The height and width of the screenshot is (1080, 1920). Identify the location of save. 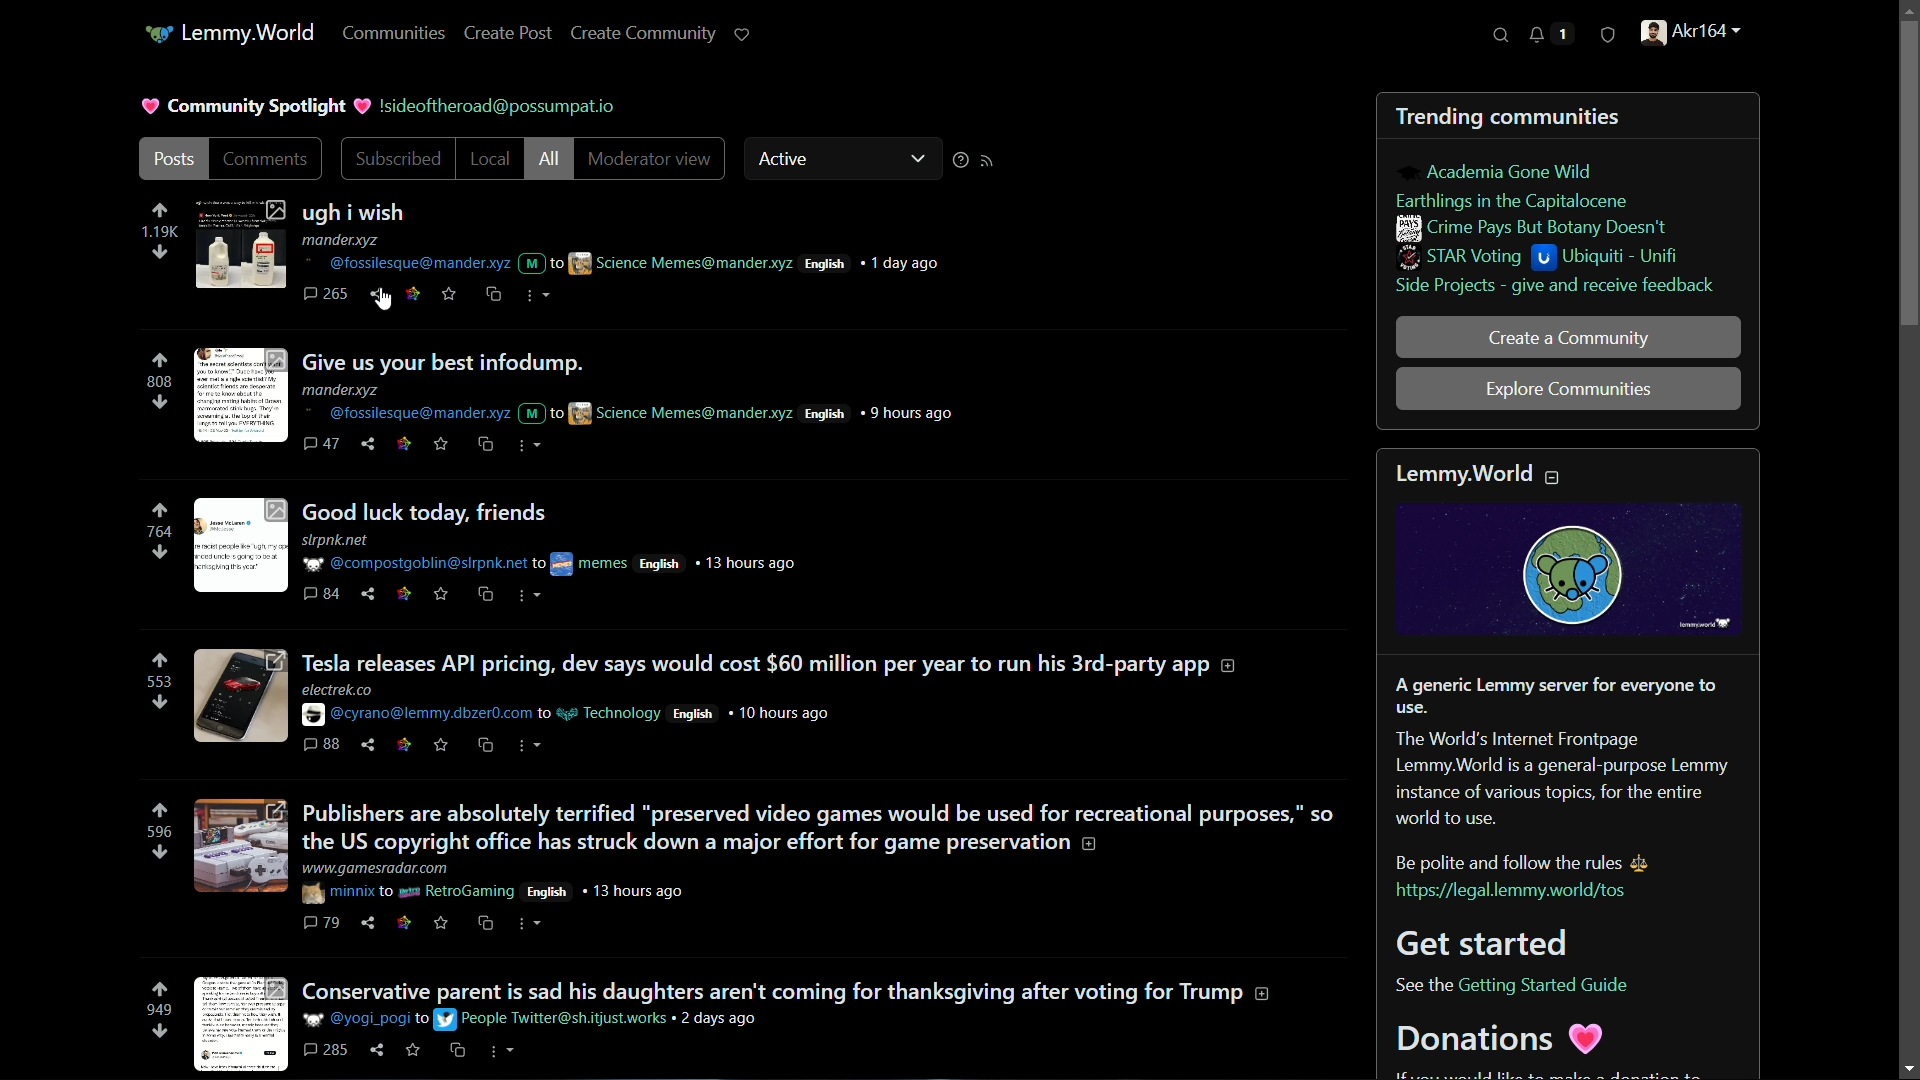
(443, 448).